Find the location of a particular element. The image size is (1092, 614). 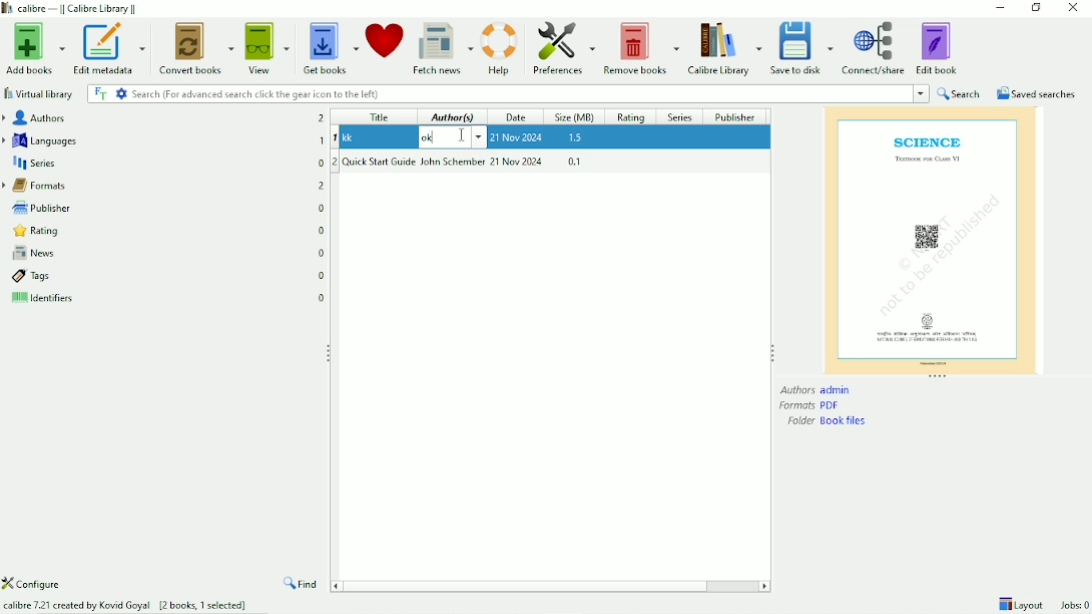

Donate is located at coordinates (384, 38).